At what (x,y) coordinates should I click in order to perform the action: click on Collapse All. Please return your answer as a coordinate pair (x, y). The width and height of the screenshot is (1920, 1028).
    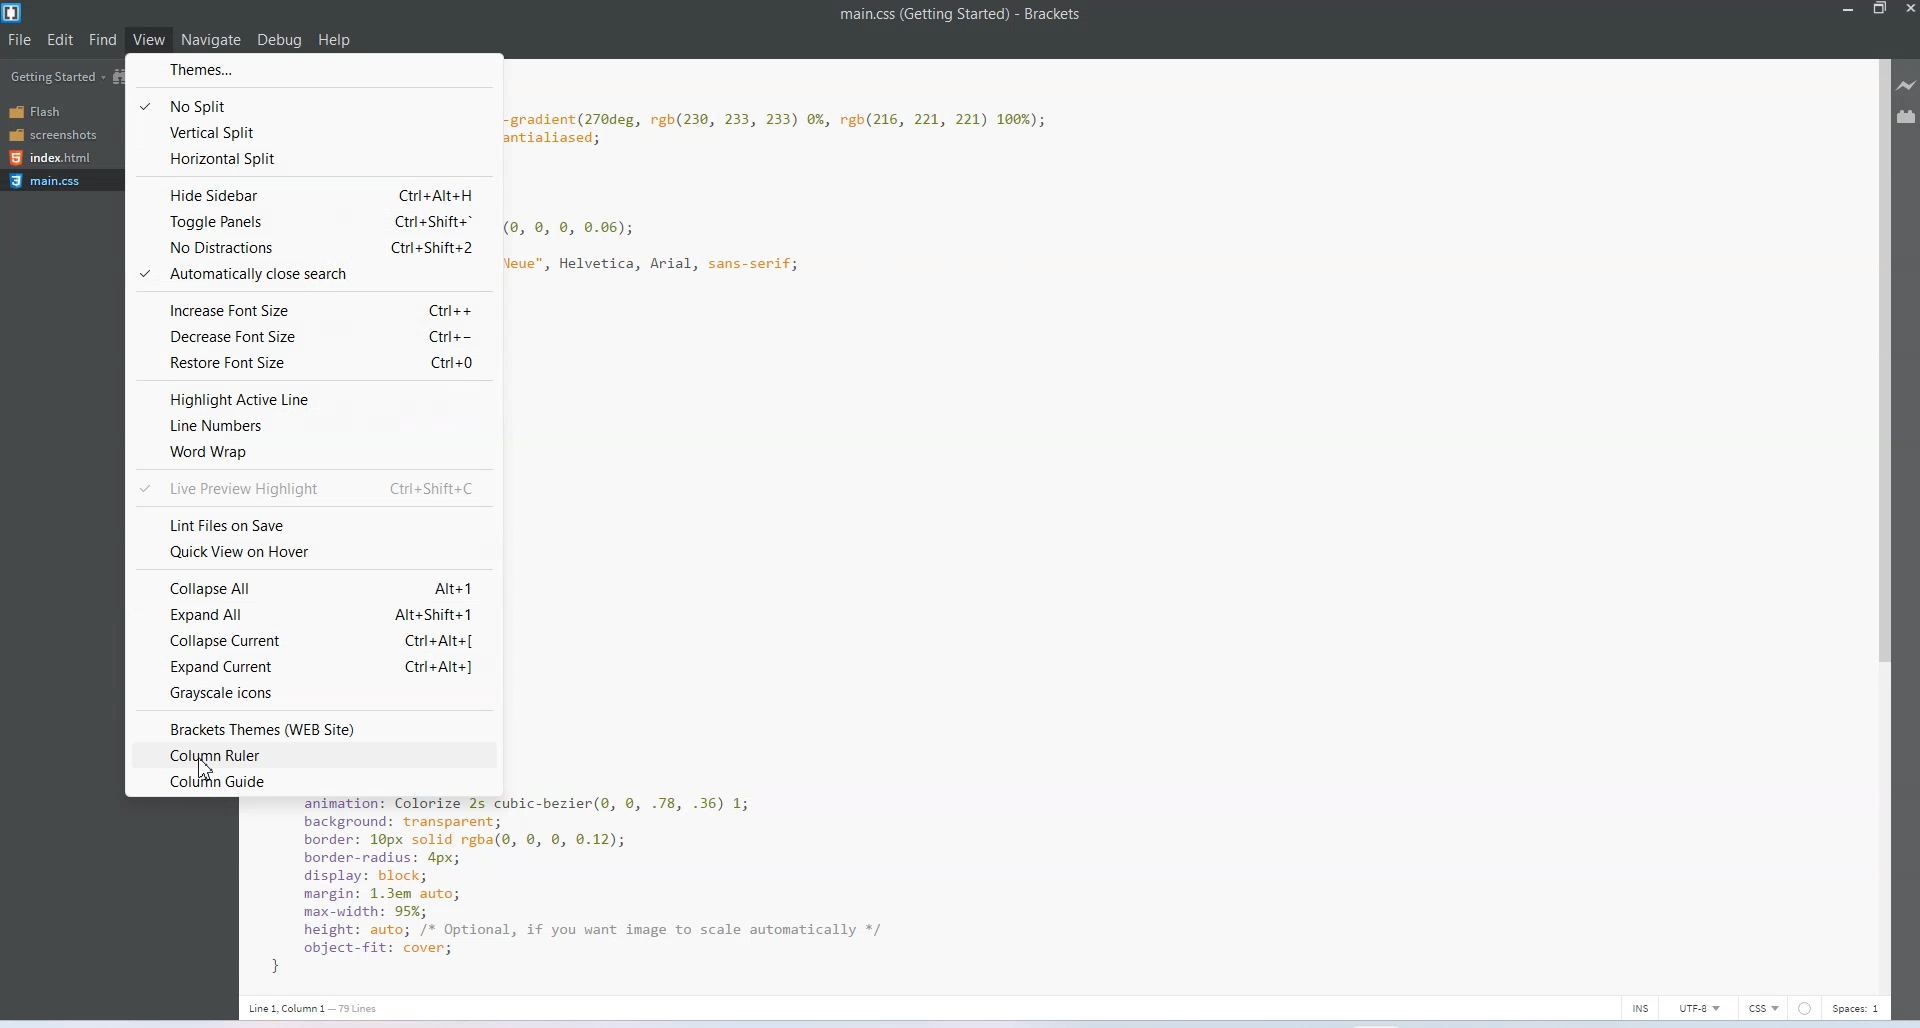
    Looking at the image, I should click on (315, 586).